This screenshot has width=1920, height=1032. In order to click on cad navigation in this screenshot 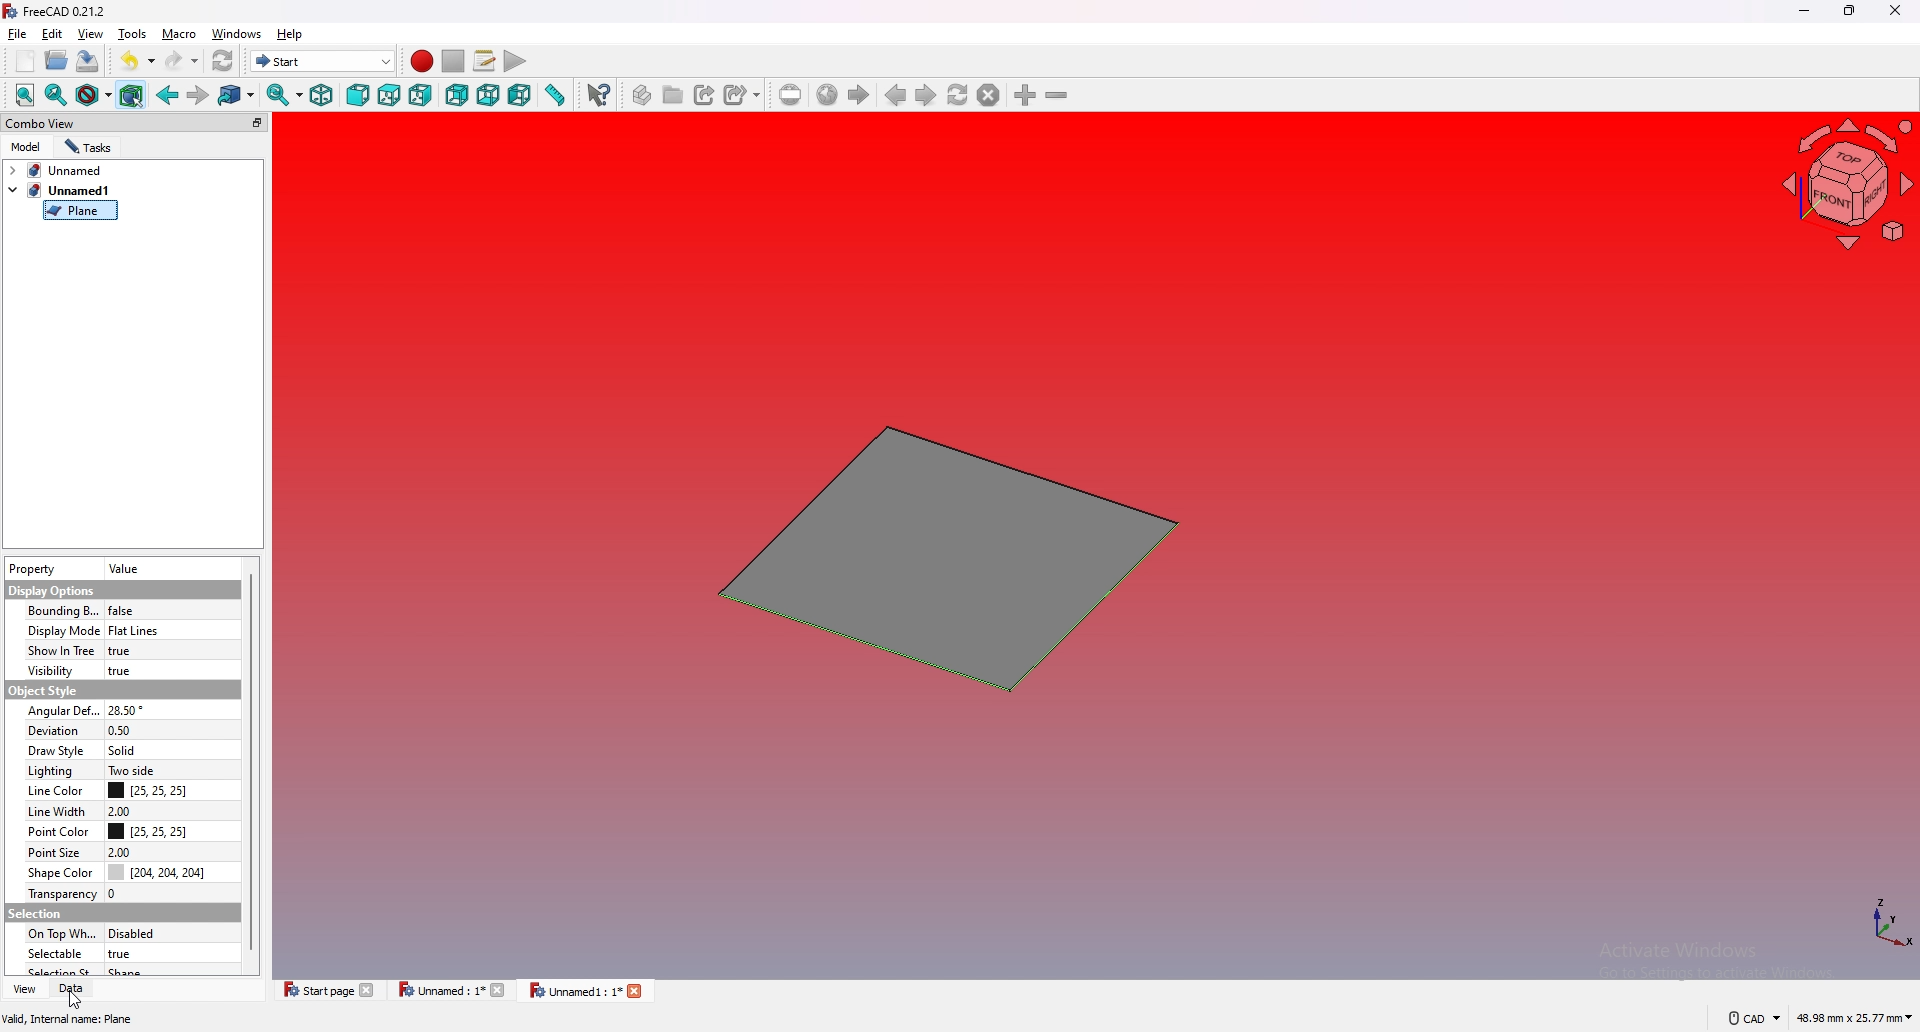, I will do `click(1753, 1017)`.